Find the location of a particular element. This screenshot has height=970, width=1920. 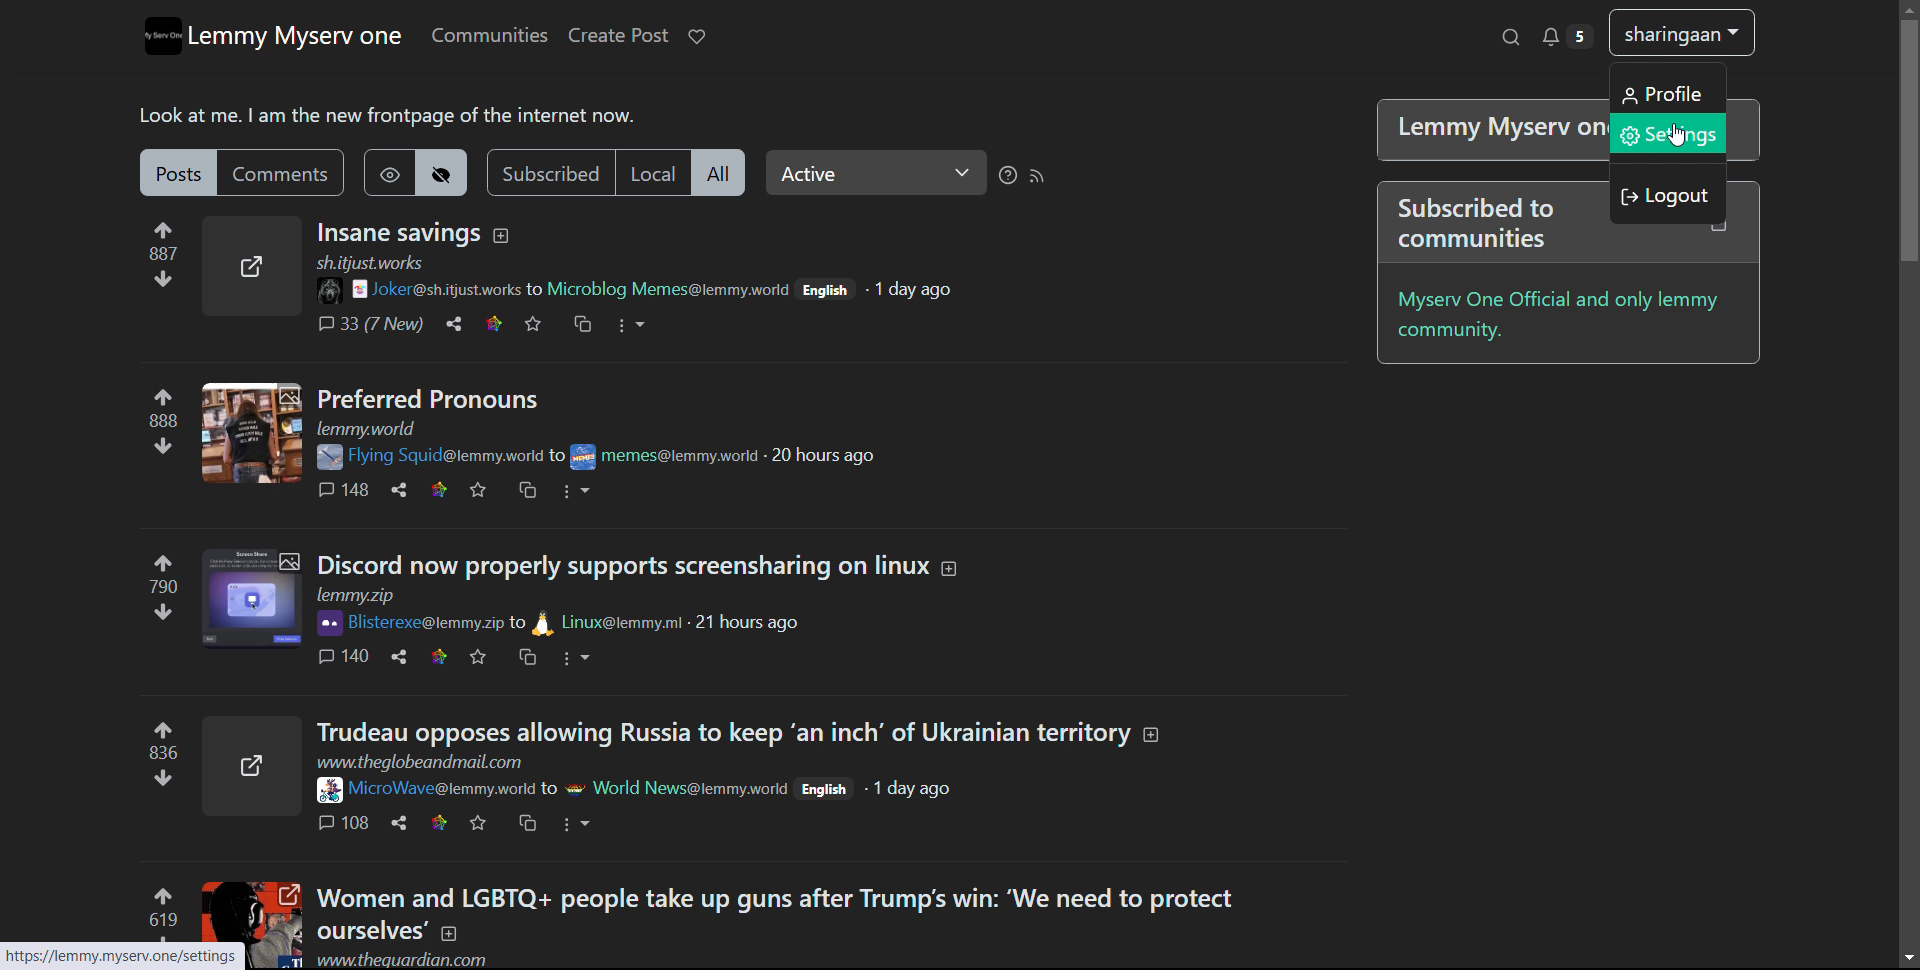

expand is located at coordinates (1151, 735).